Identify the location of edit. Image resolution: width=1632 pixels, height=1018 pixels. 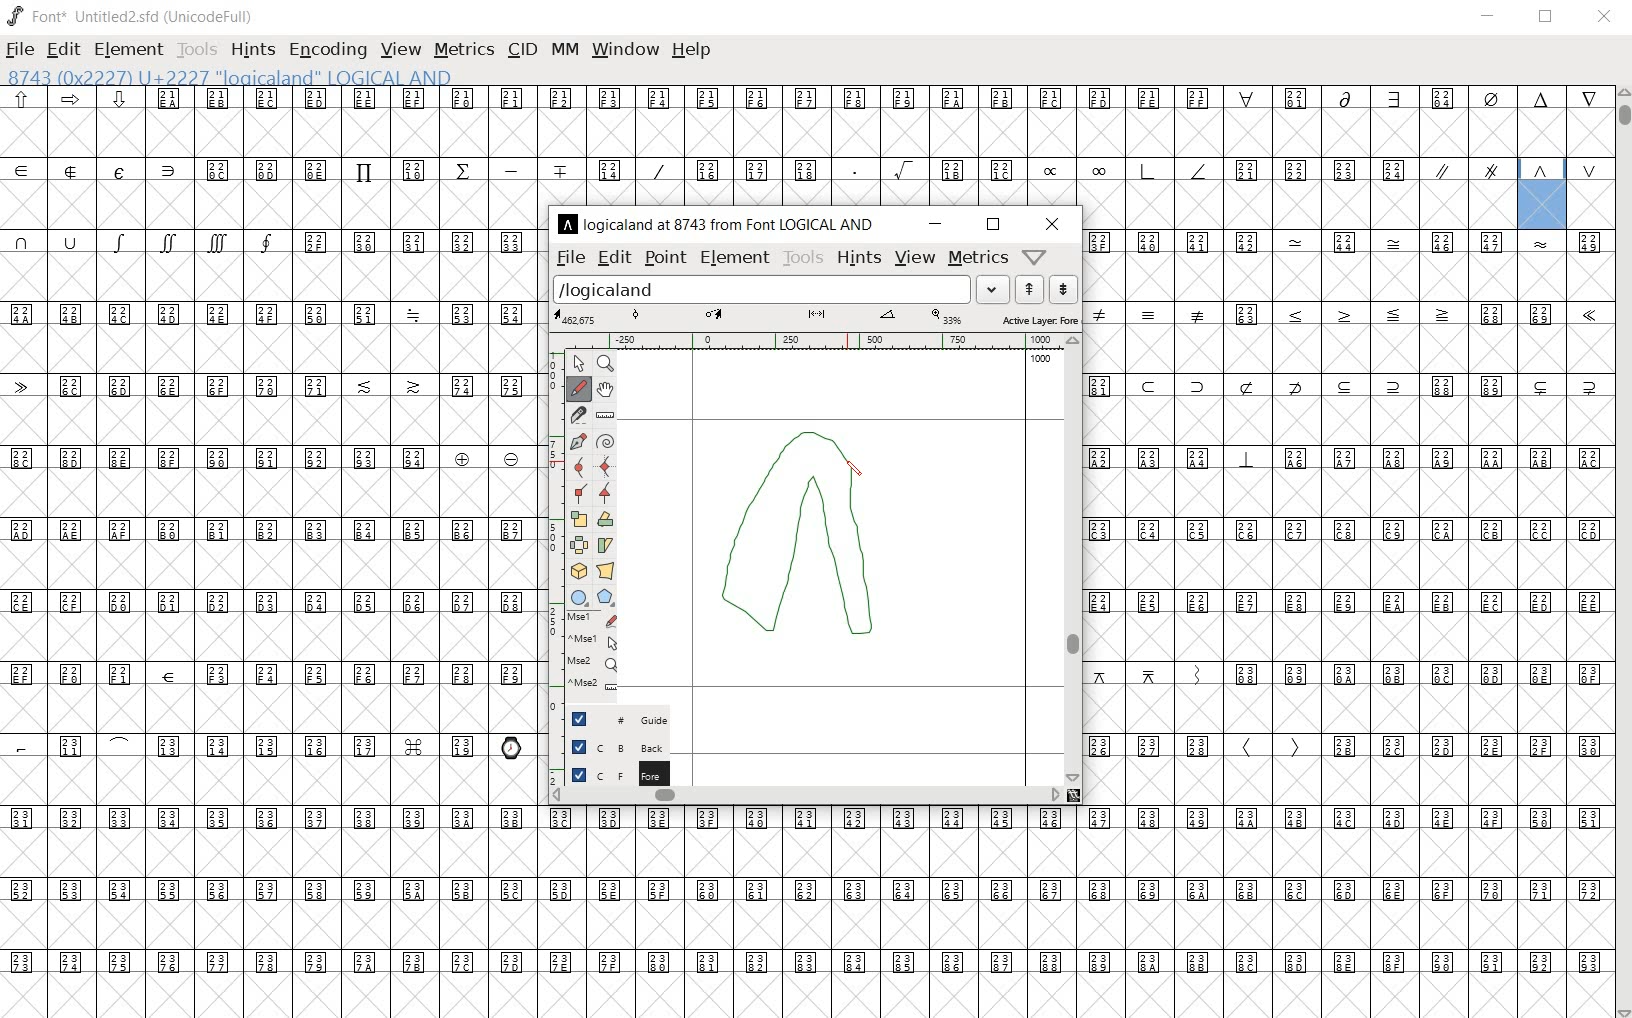
(62, 49).